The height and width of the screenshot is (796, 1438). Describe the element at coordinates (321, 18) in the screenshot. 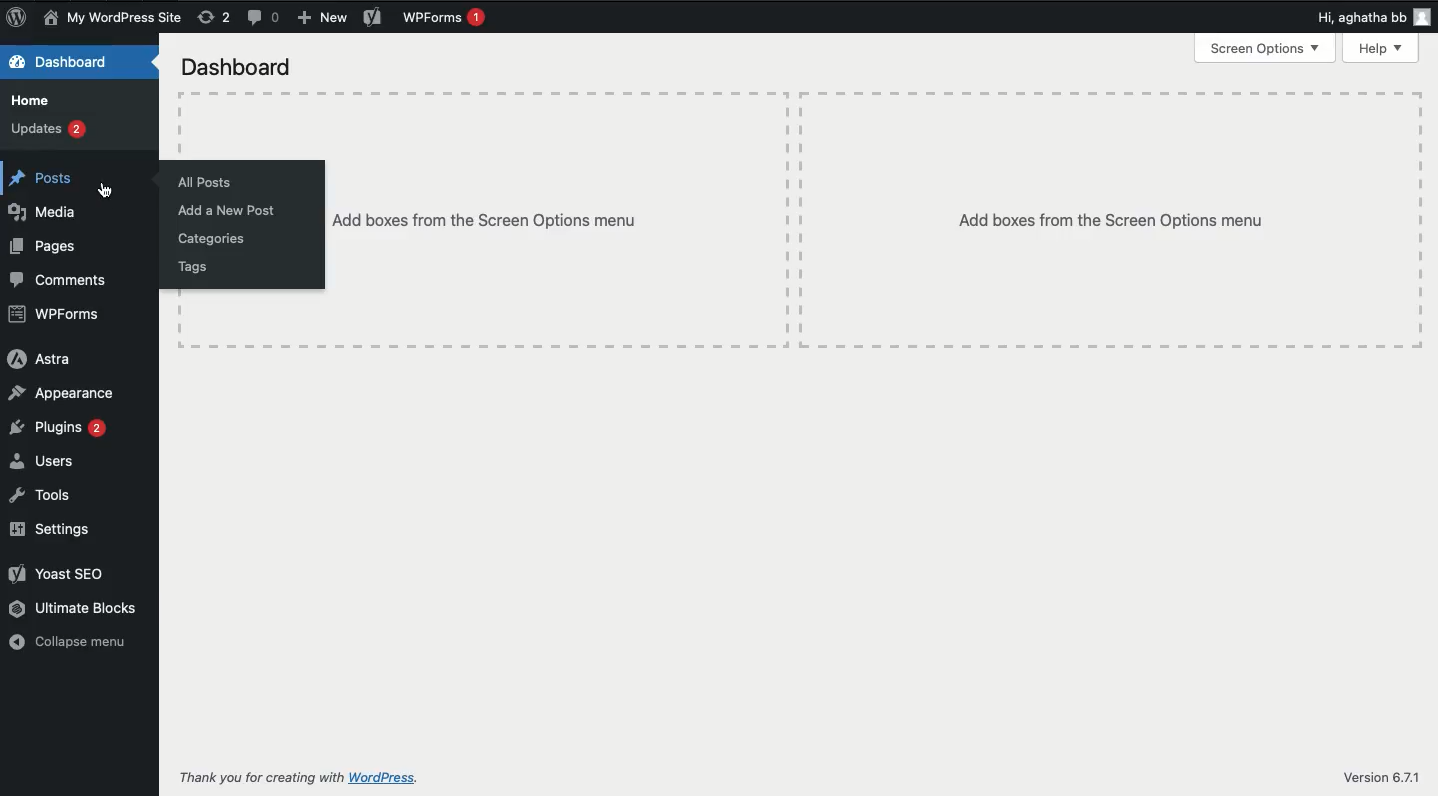

I see `Add new` at that location.